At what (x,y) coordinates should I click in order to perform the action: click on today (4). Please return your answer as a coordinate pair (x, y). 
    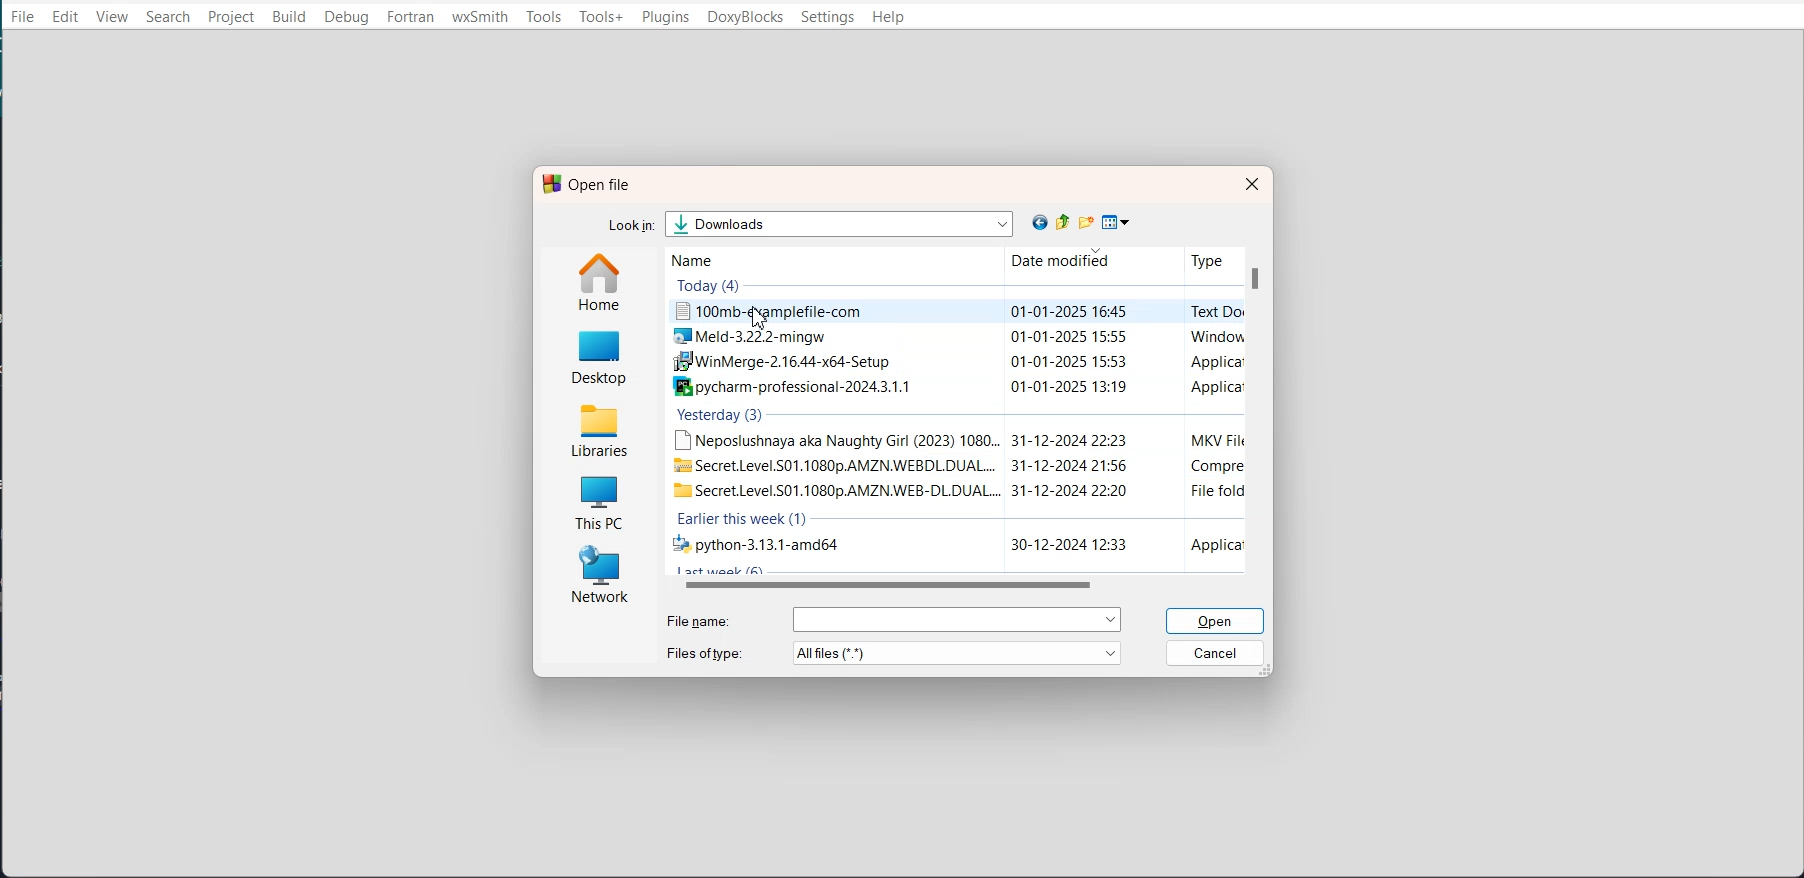
    Looking at the image, I should click on (711, 285).